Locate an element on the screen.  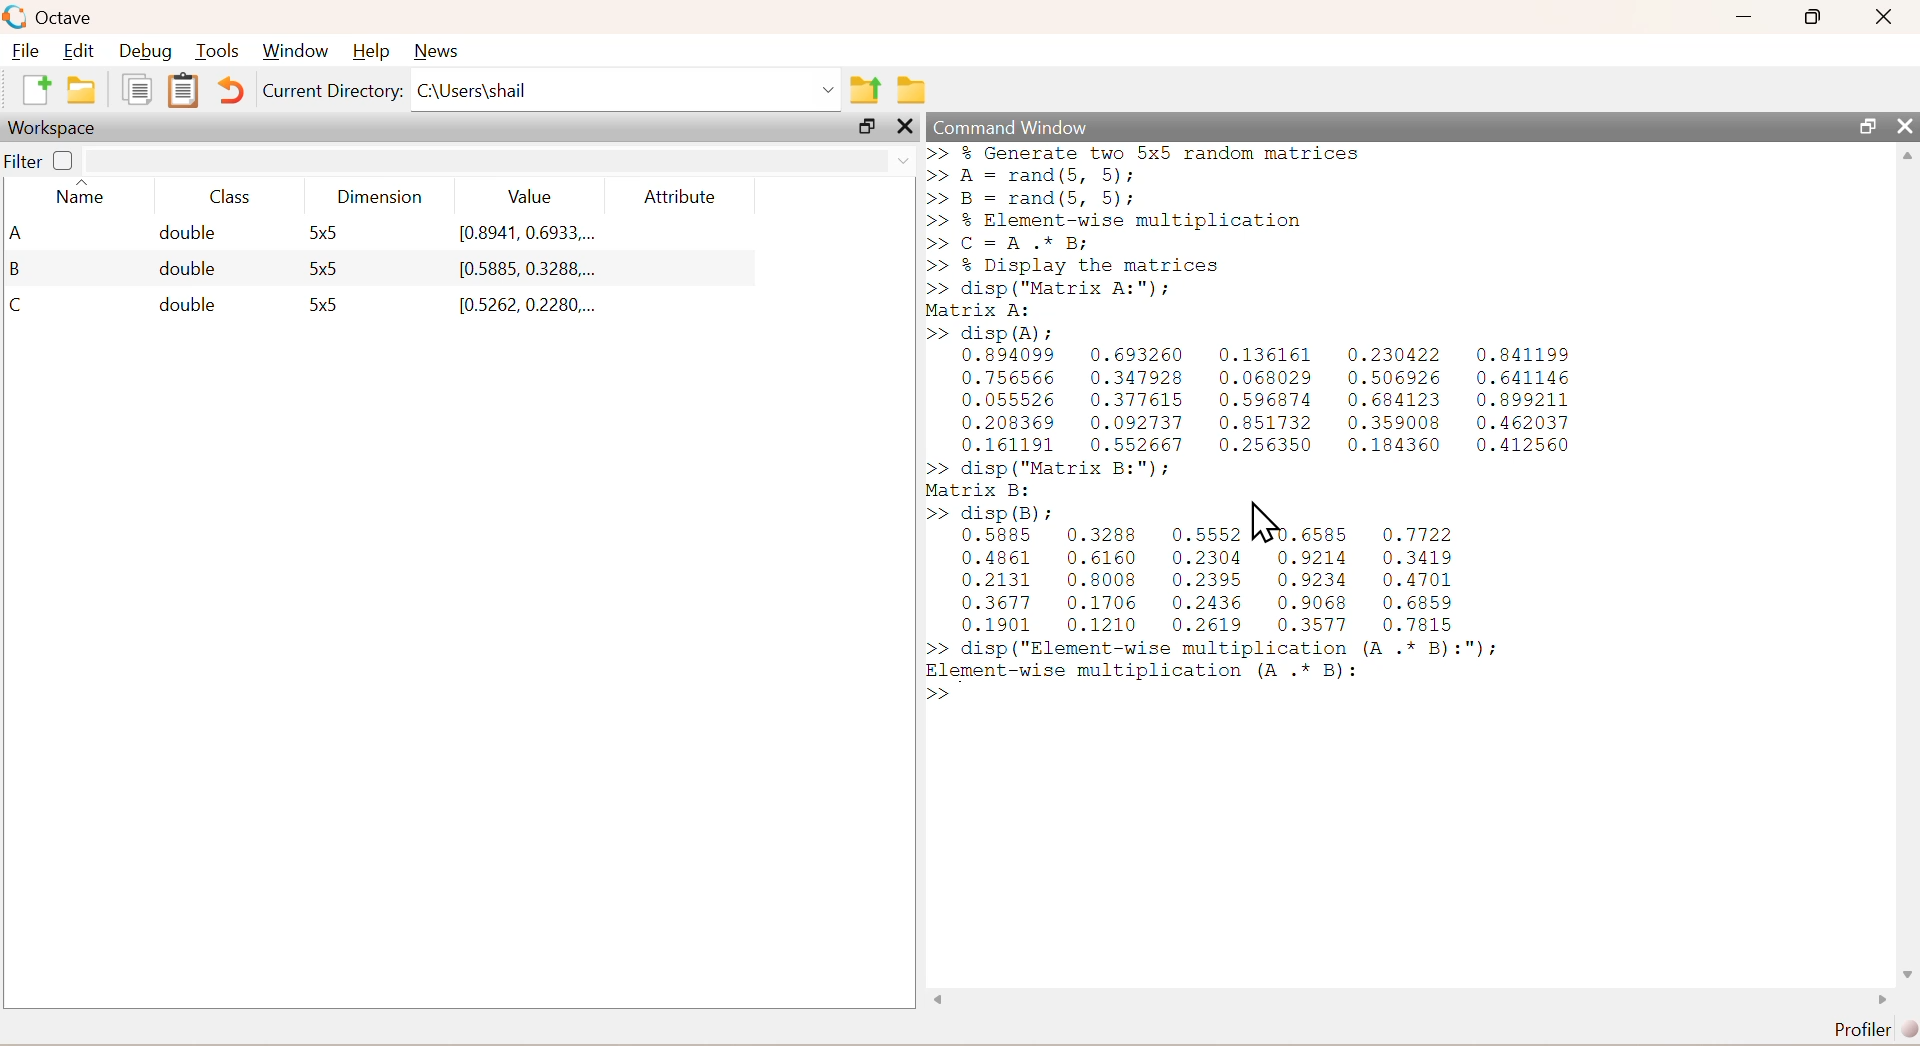
Debug is located at coordinates (150, 50).